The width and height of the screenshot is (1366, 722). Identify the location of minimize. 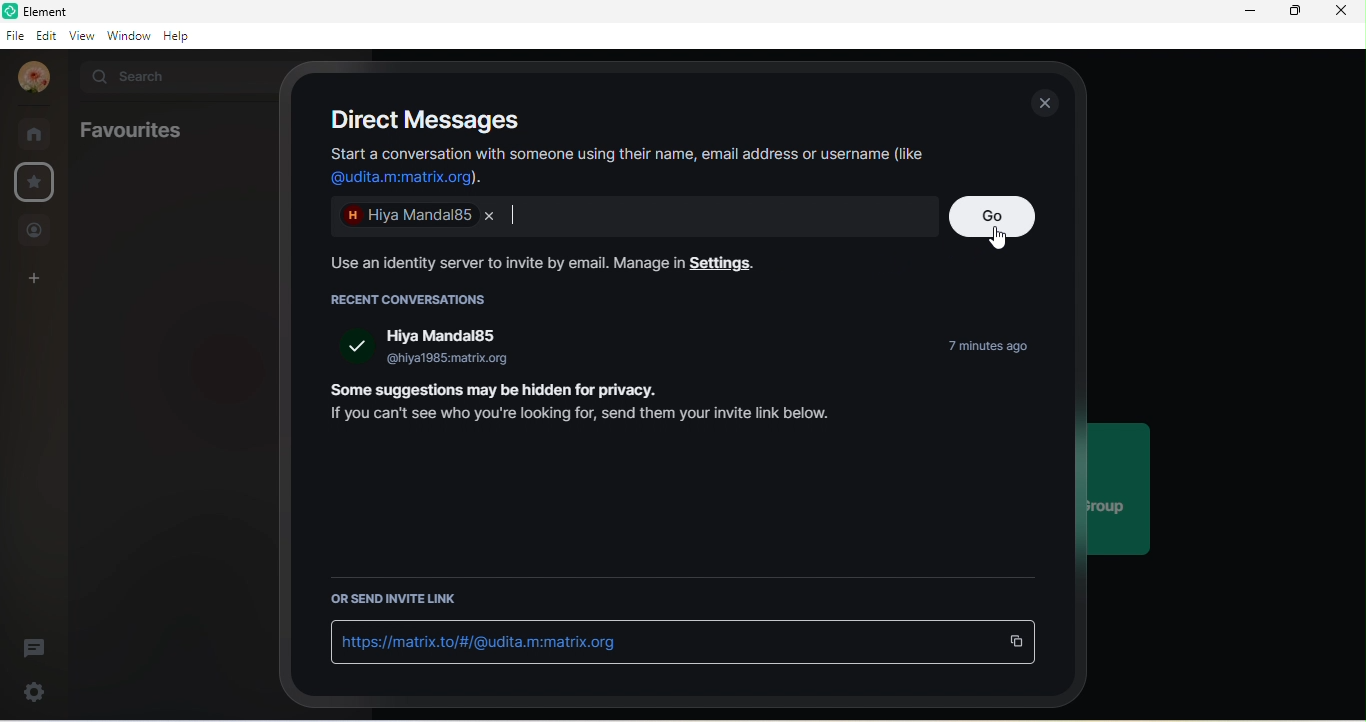
(1245, 13).